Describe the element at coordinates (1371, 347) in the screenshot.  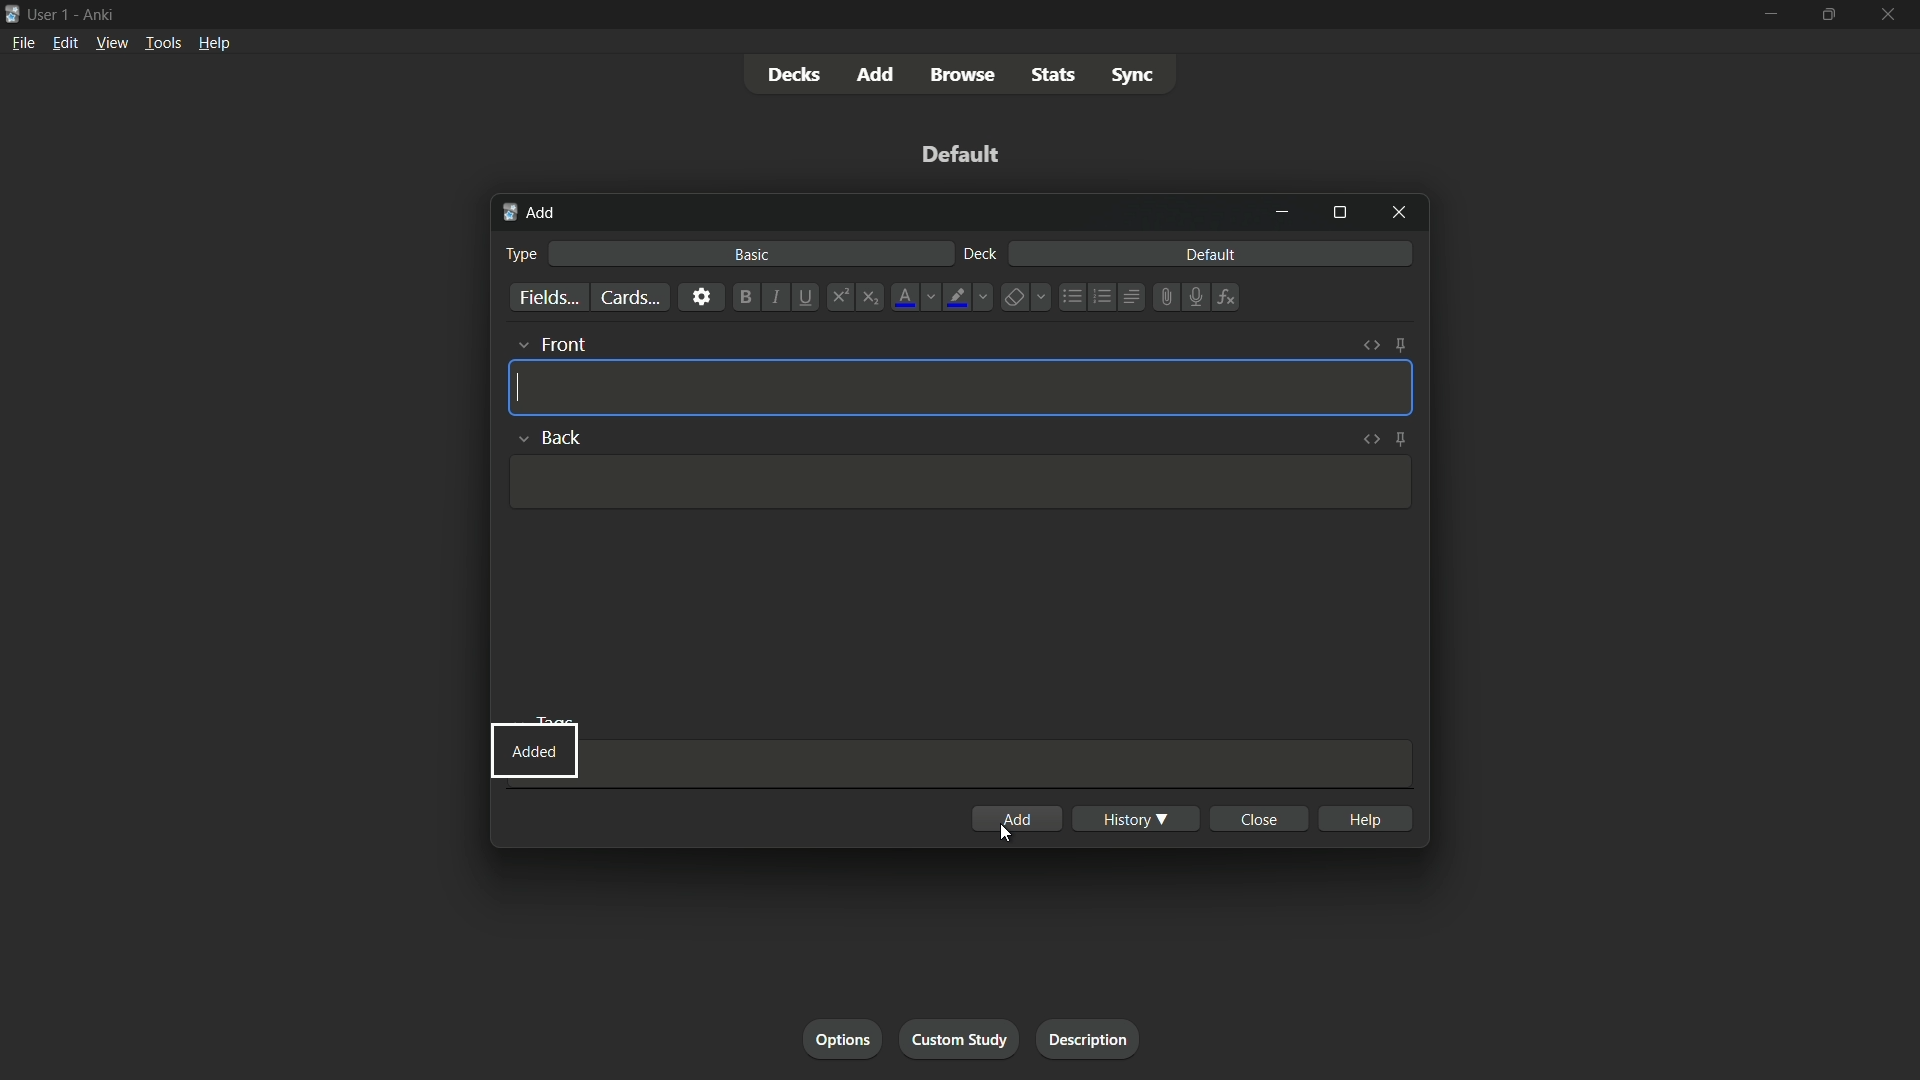
I see `toggle html editor` at that location.